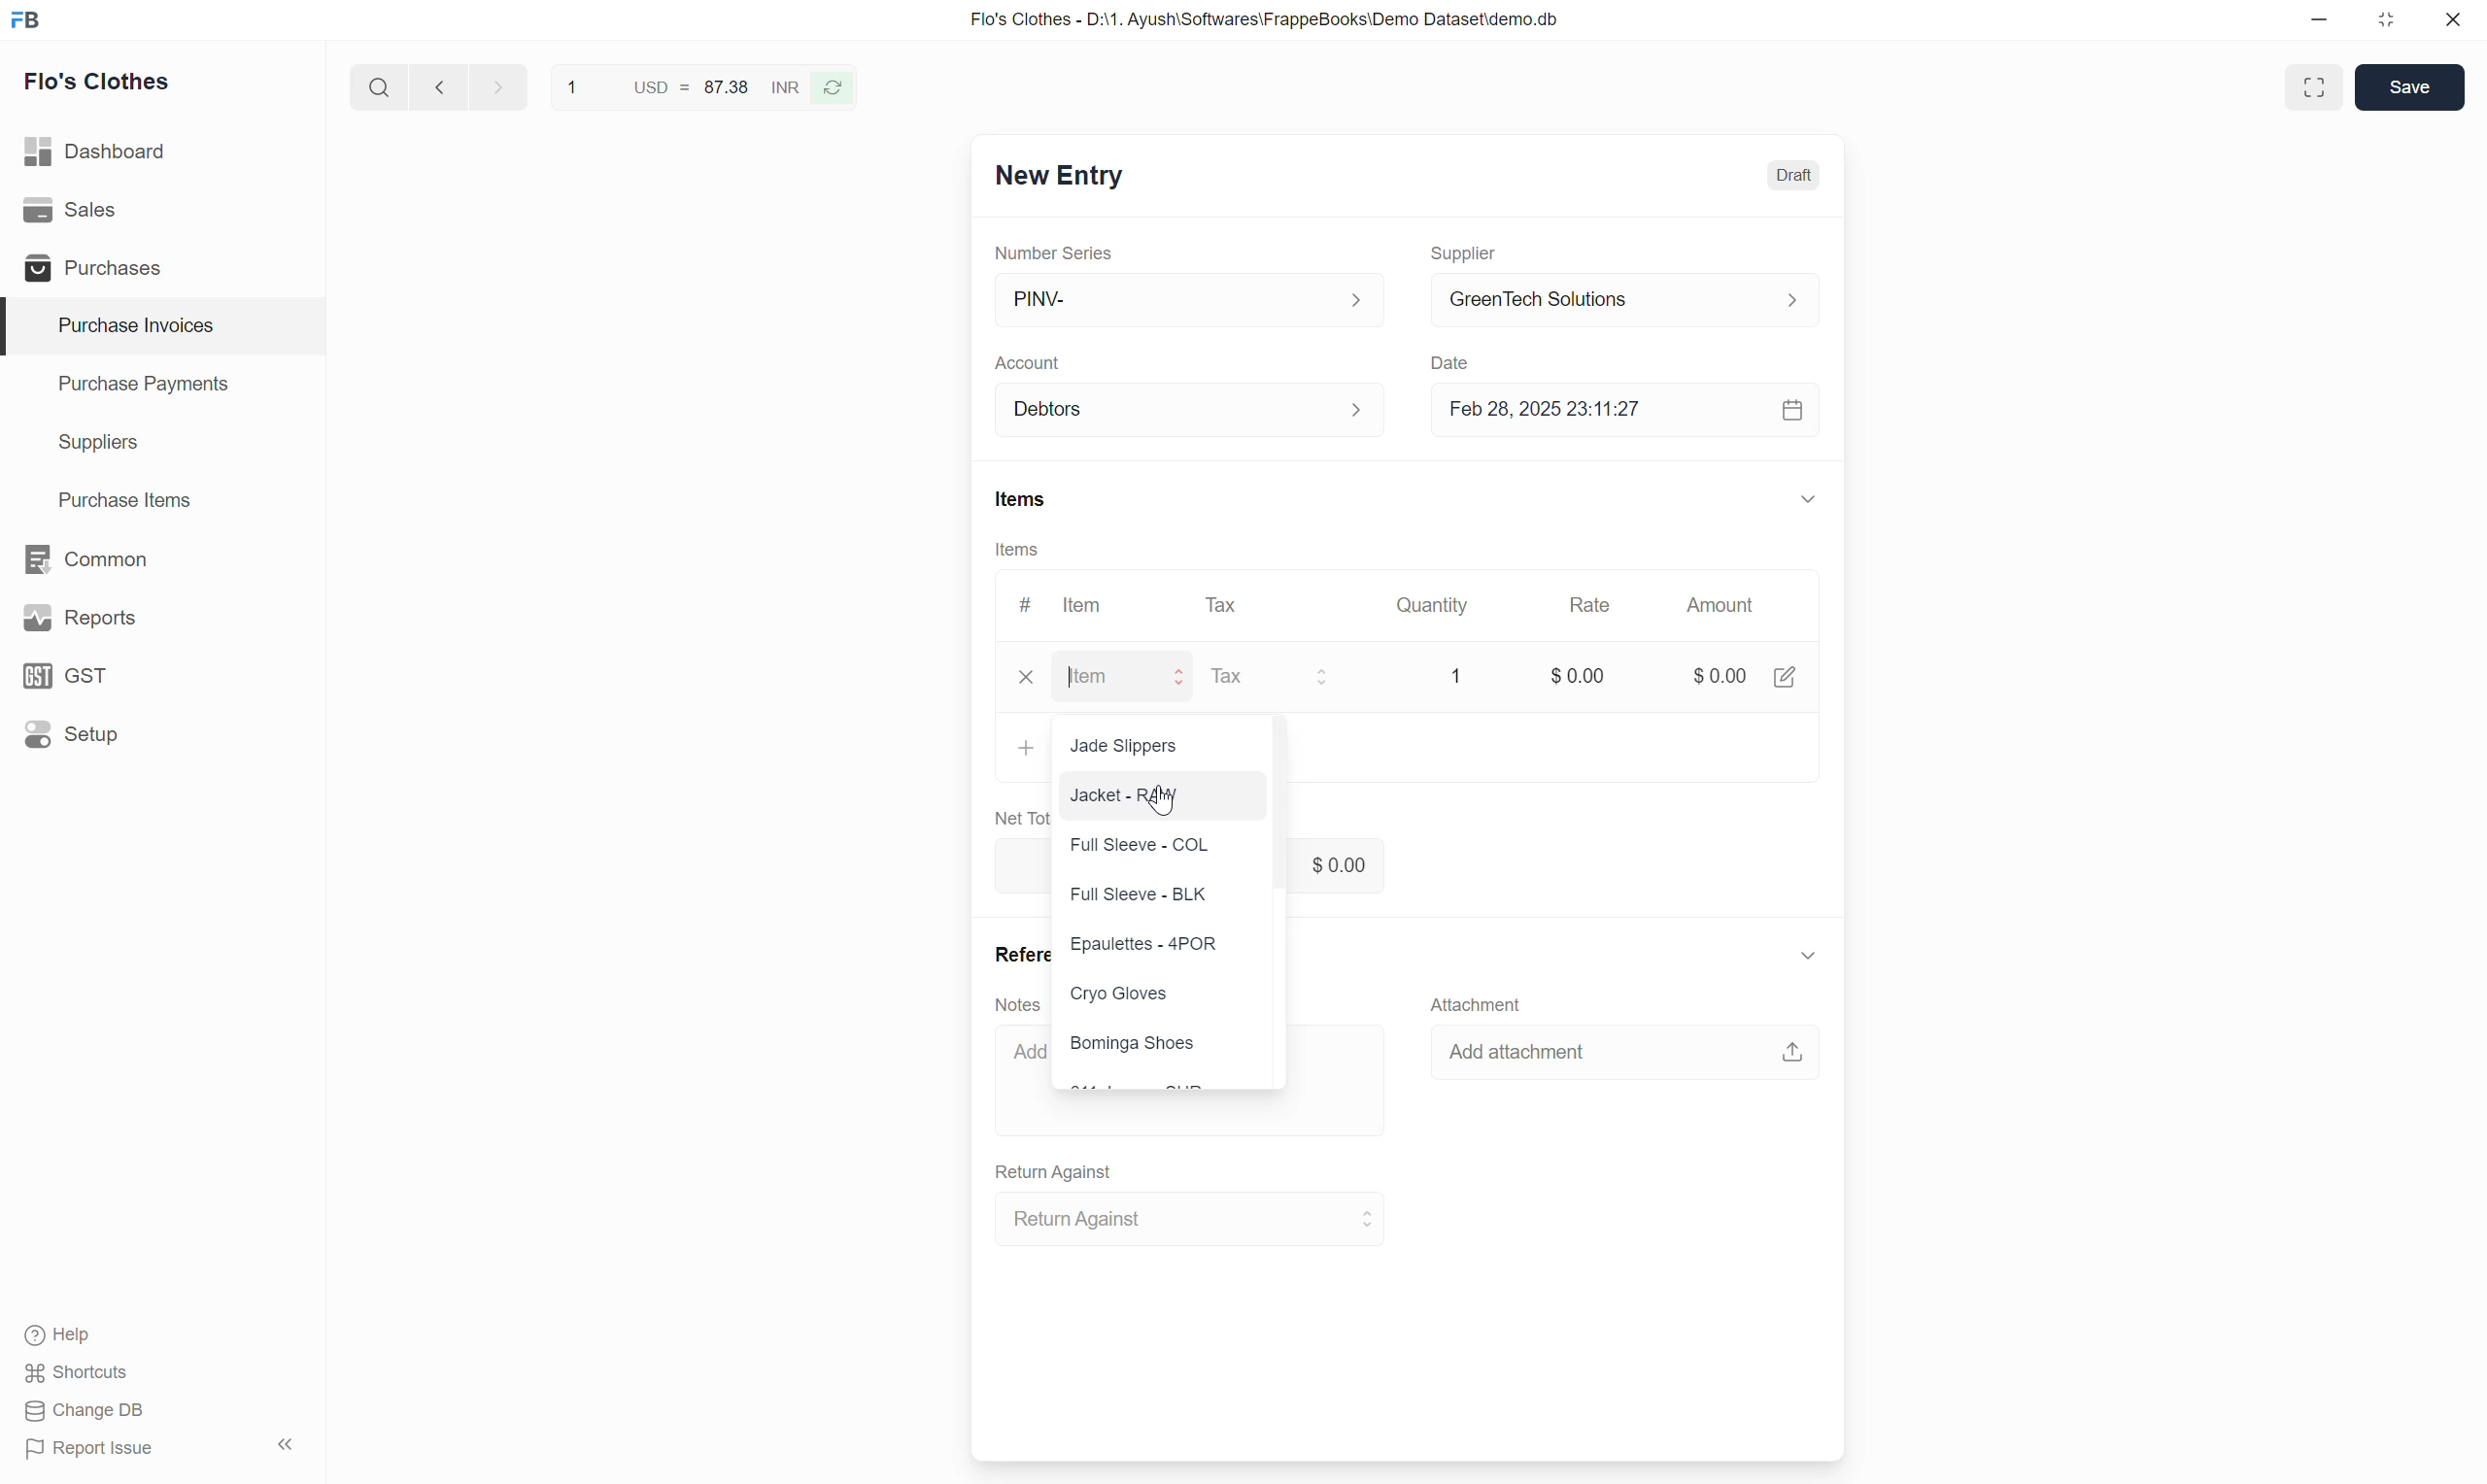 Image resolution: width=2487 pixels, height=1484 pixels. What do you see at coordinates (1269, 677) in the screenshot?
I see `Tax` at bounding box center [1269, 677].